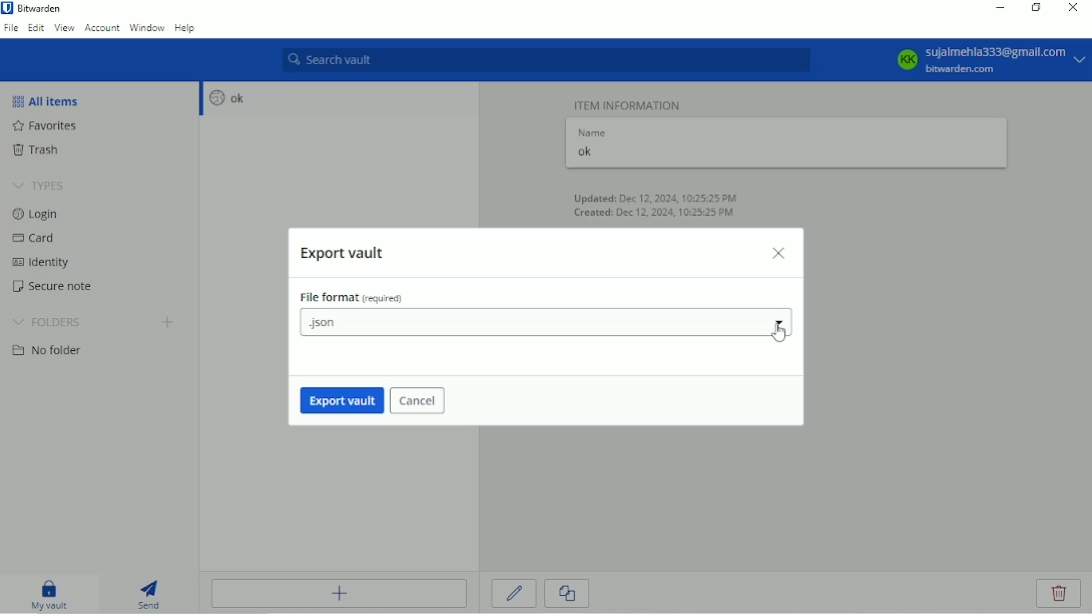  Describe the element at coordinates (52, 352) in the screenshot. I see `No folder` at that location.